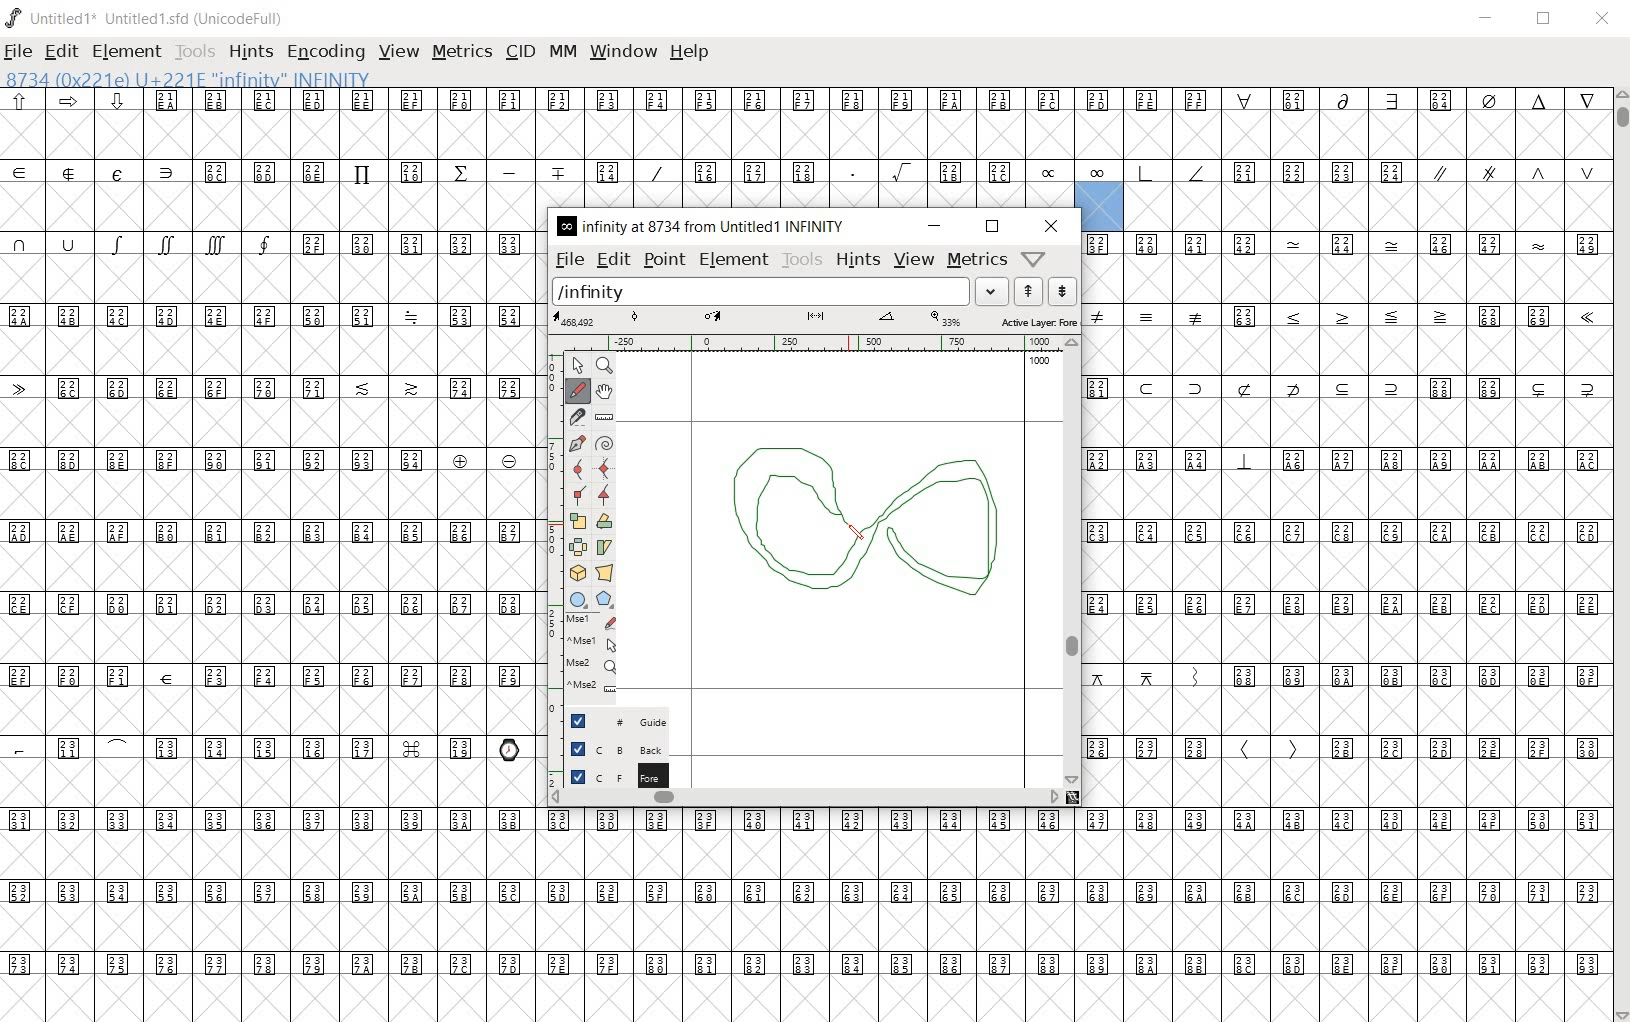  I want to click on Rotate the selection, so click(603, 521).